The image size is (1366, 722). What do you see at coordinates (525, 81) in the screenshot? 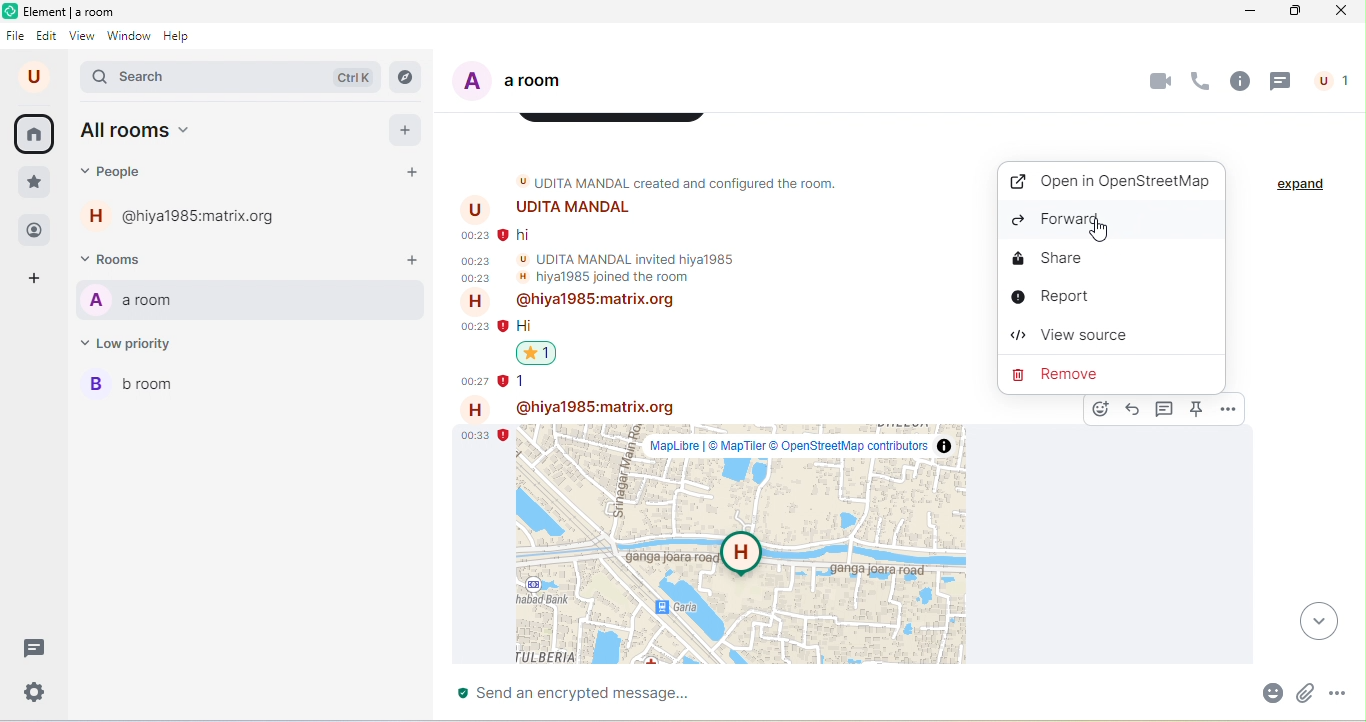
I see `a room` at bounding box center [525, 81].